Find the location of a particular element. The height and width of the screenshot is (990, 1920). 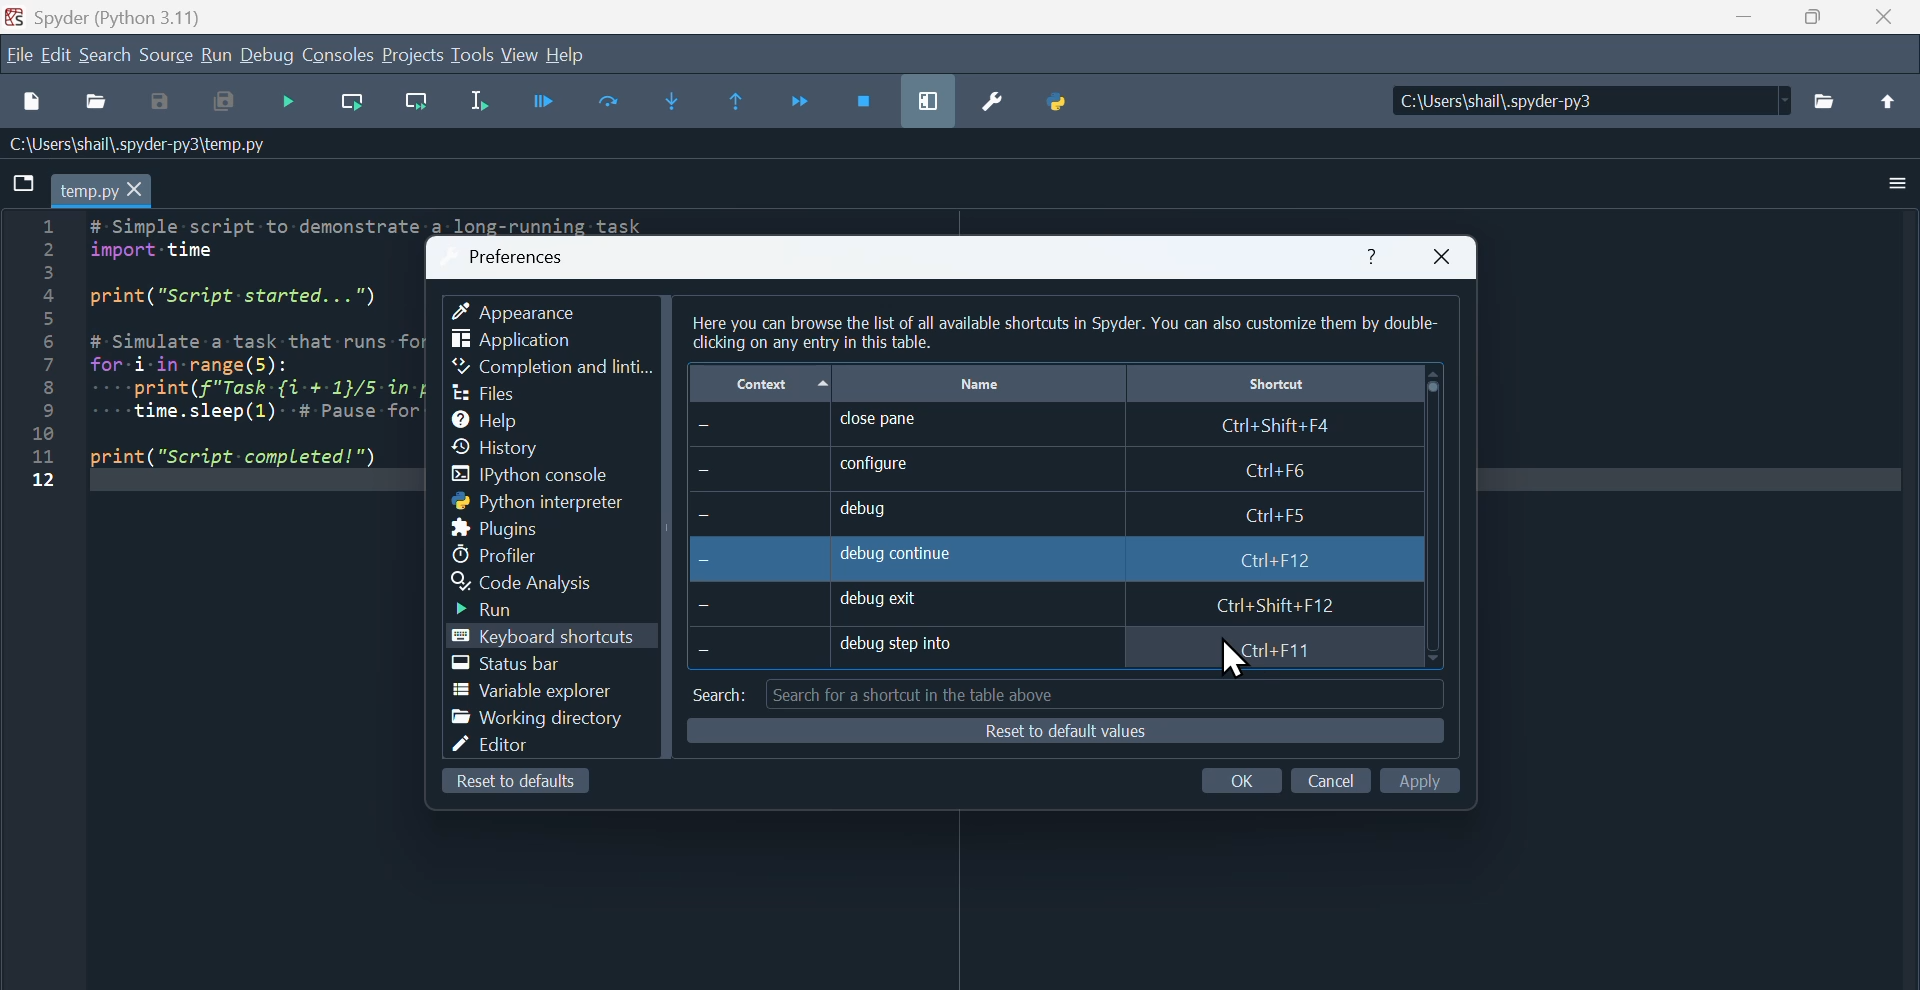

Stop debugging is located at coordinates (865, 96).